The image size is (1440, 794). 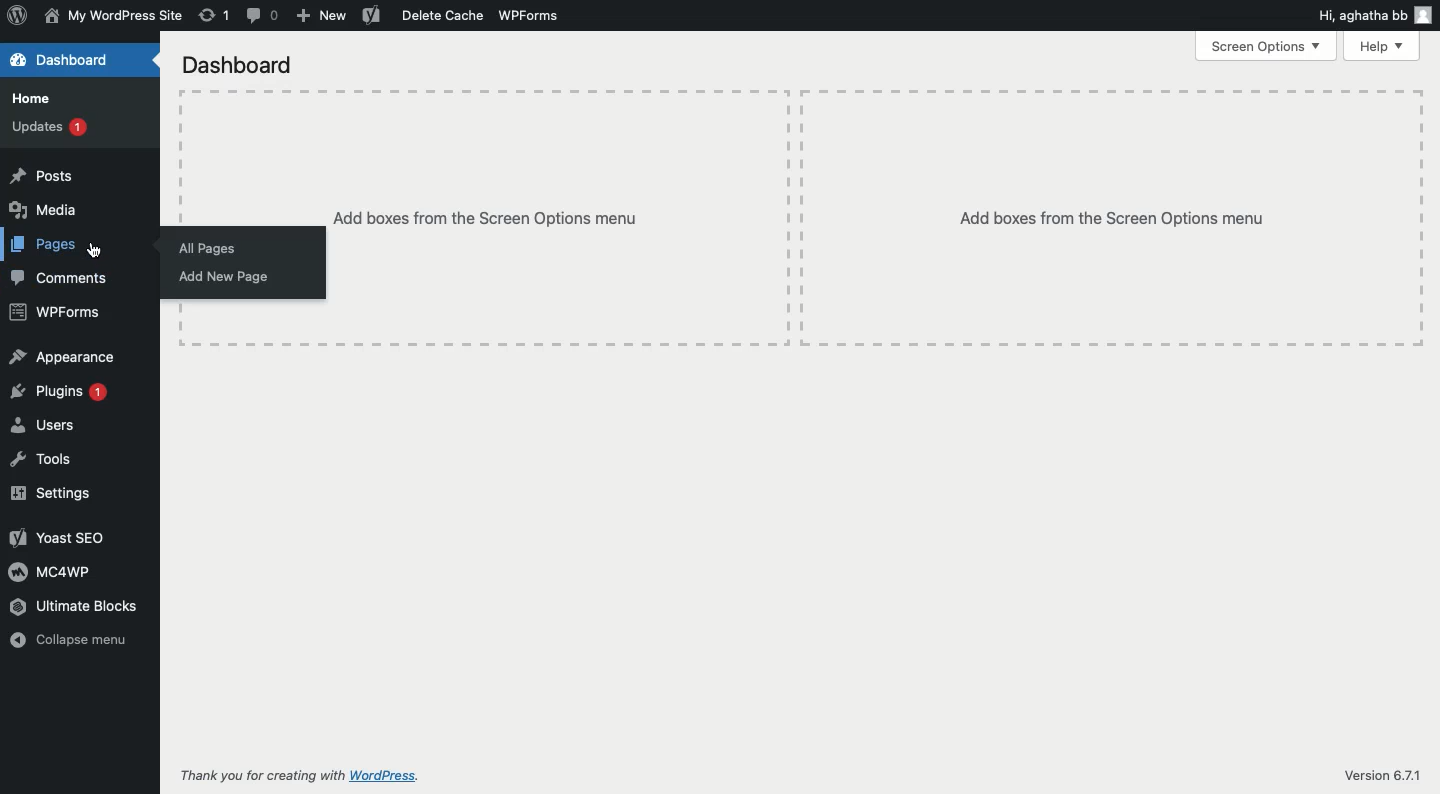 I want to click on Posts, so click(x=42, y=175).